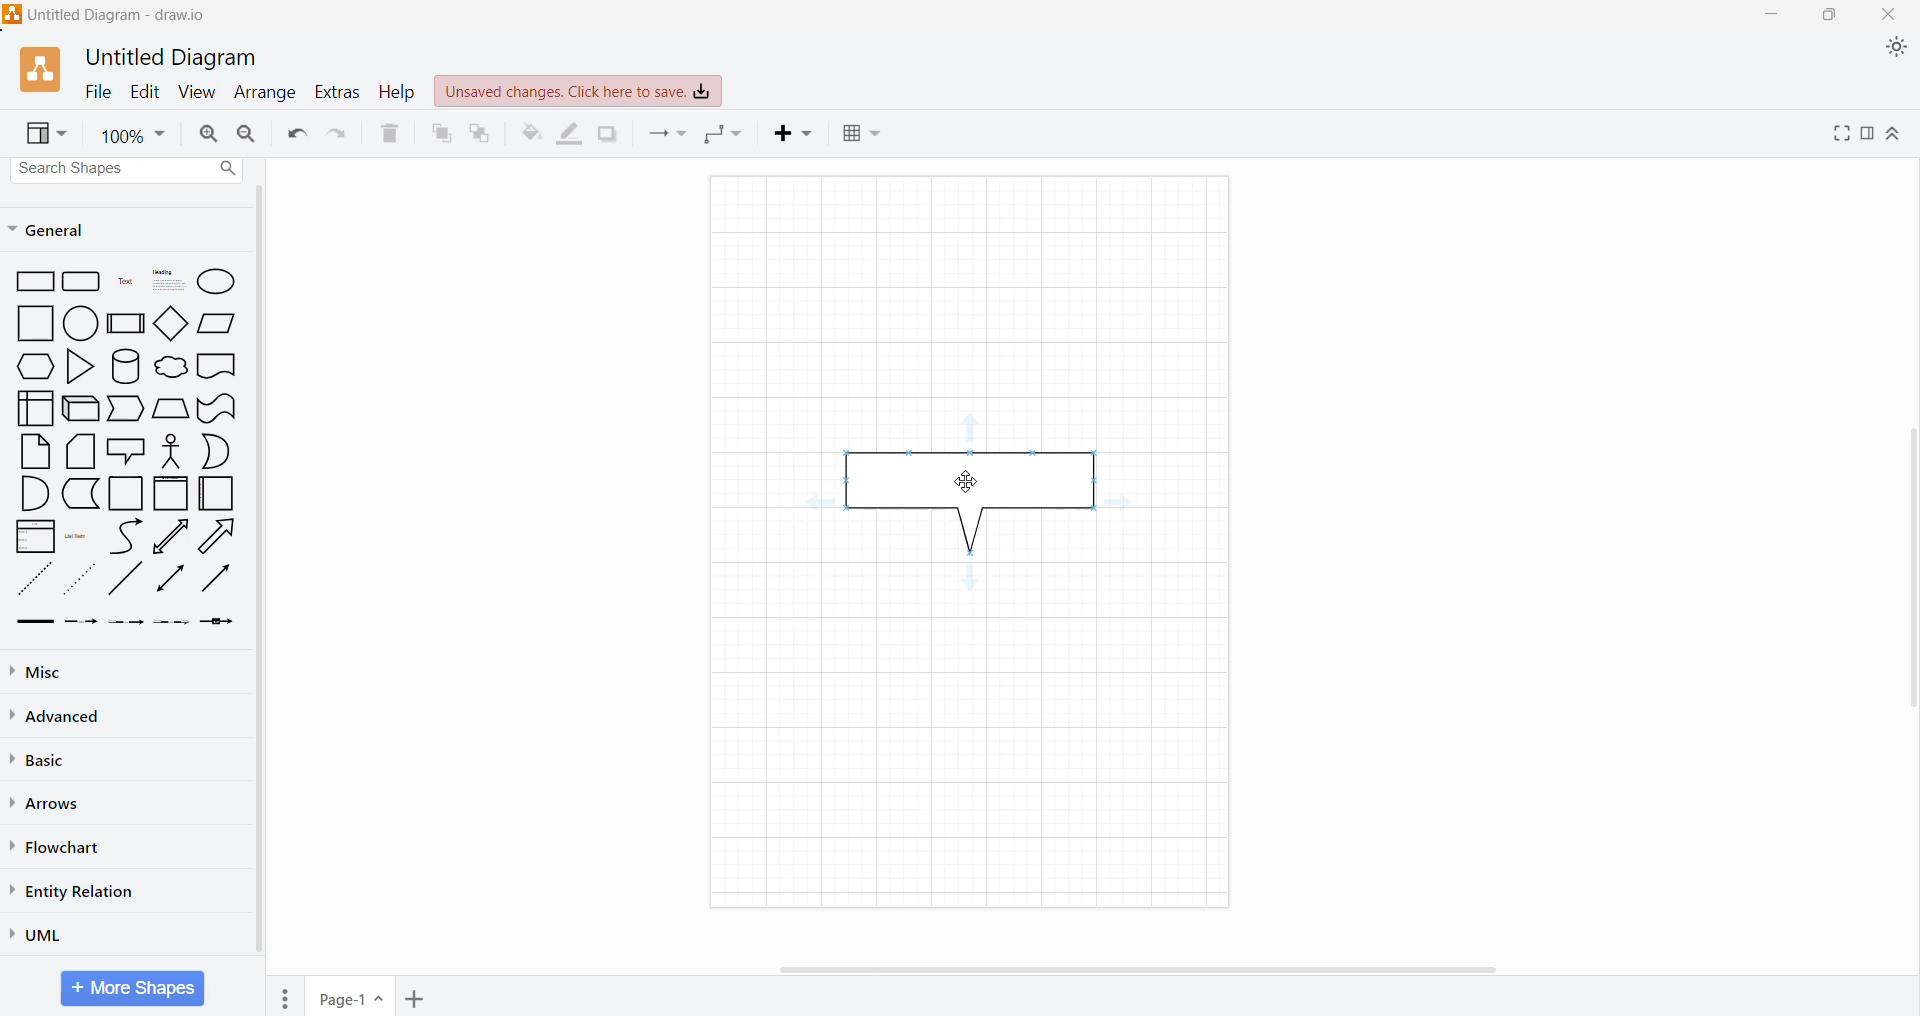  What do you see at coordinates (414, 998) in the screenshot?
I see `Add Page` at bounding box center [414, 998].